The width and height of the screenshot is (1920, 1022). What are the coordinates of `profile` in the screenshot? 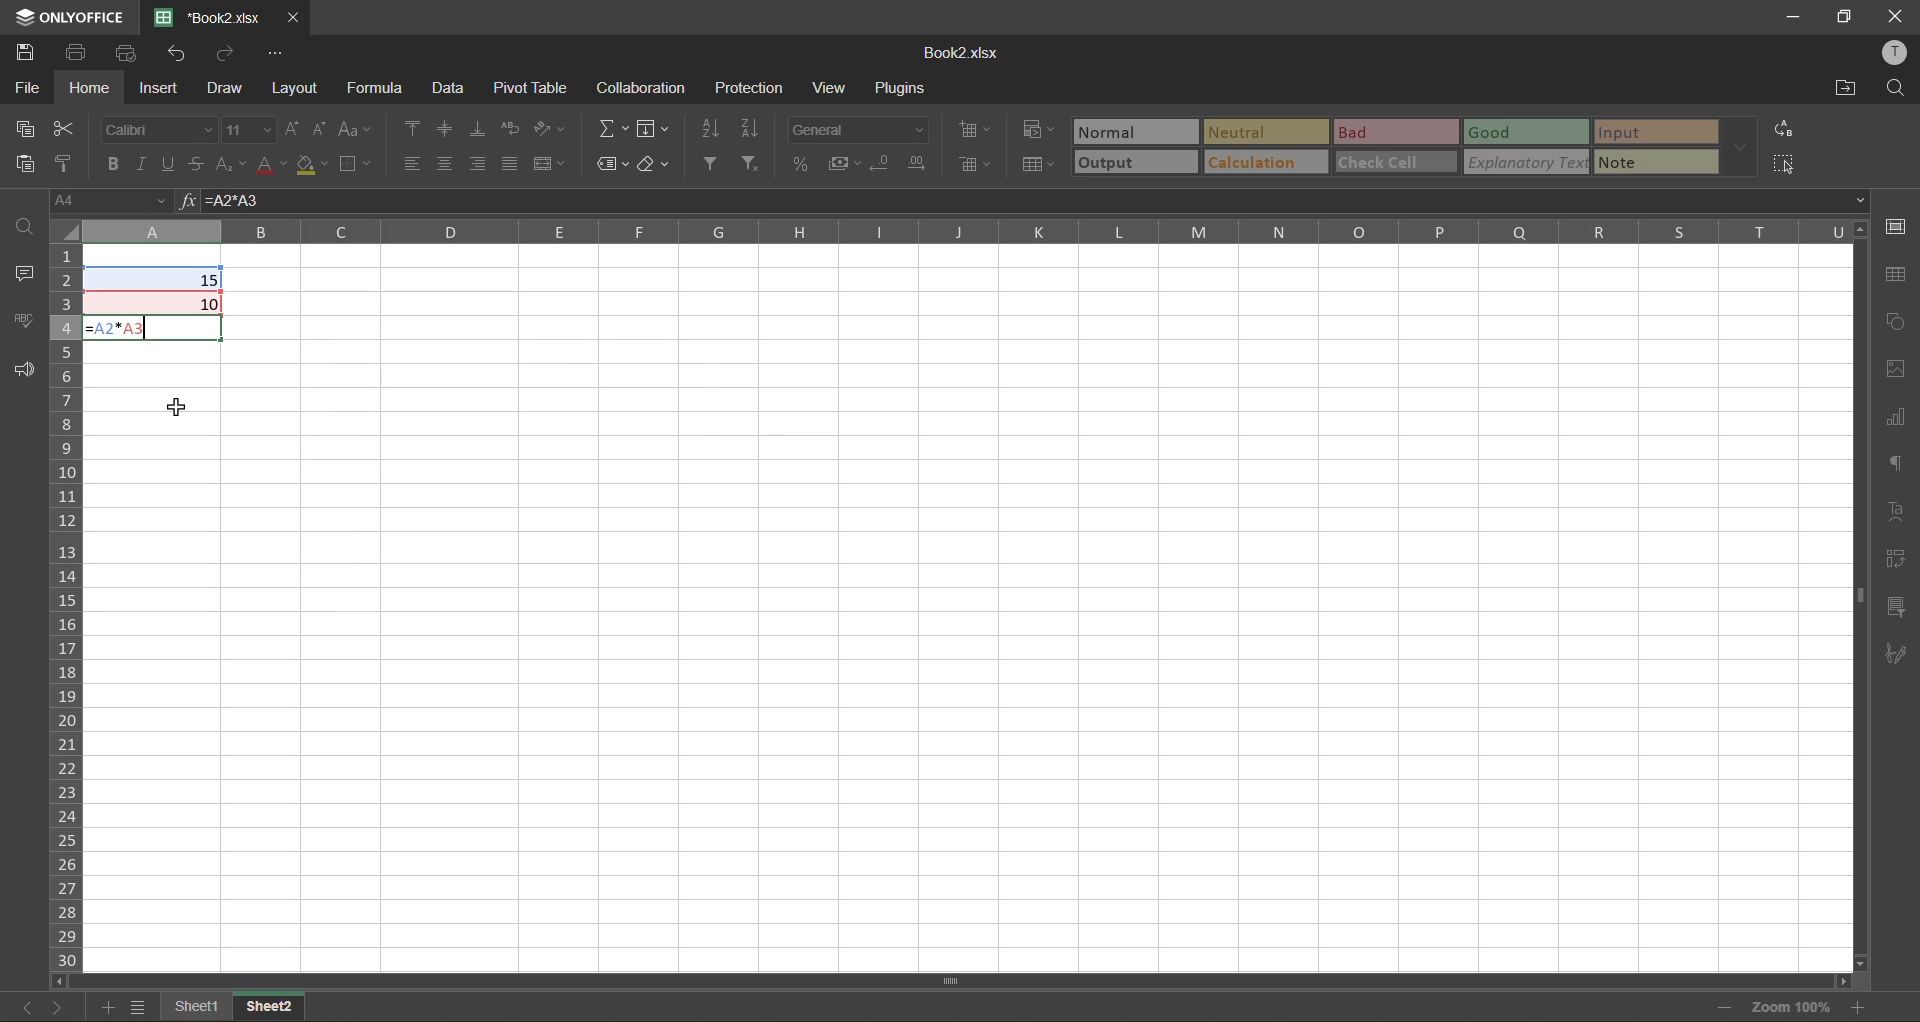 It's located at (1898, 58).